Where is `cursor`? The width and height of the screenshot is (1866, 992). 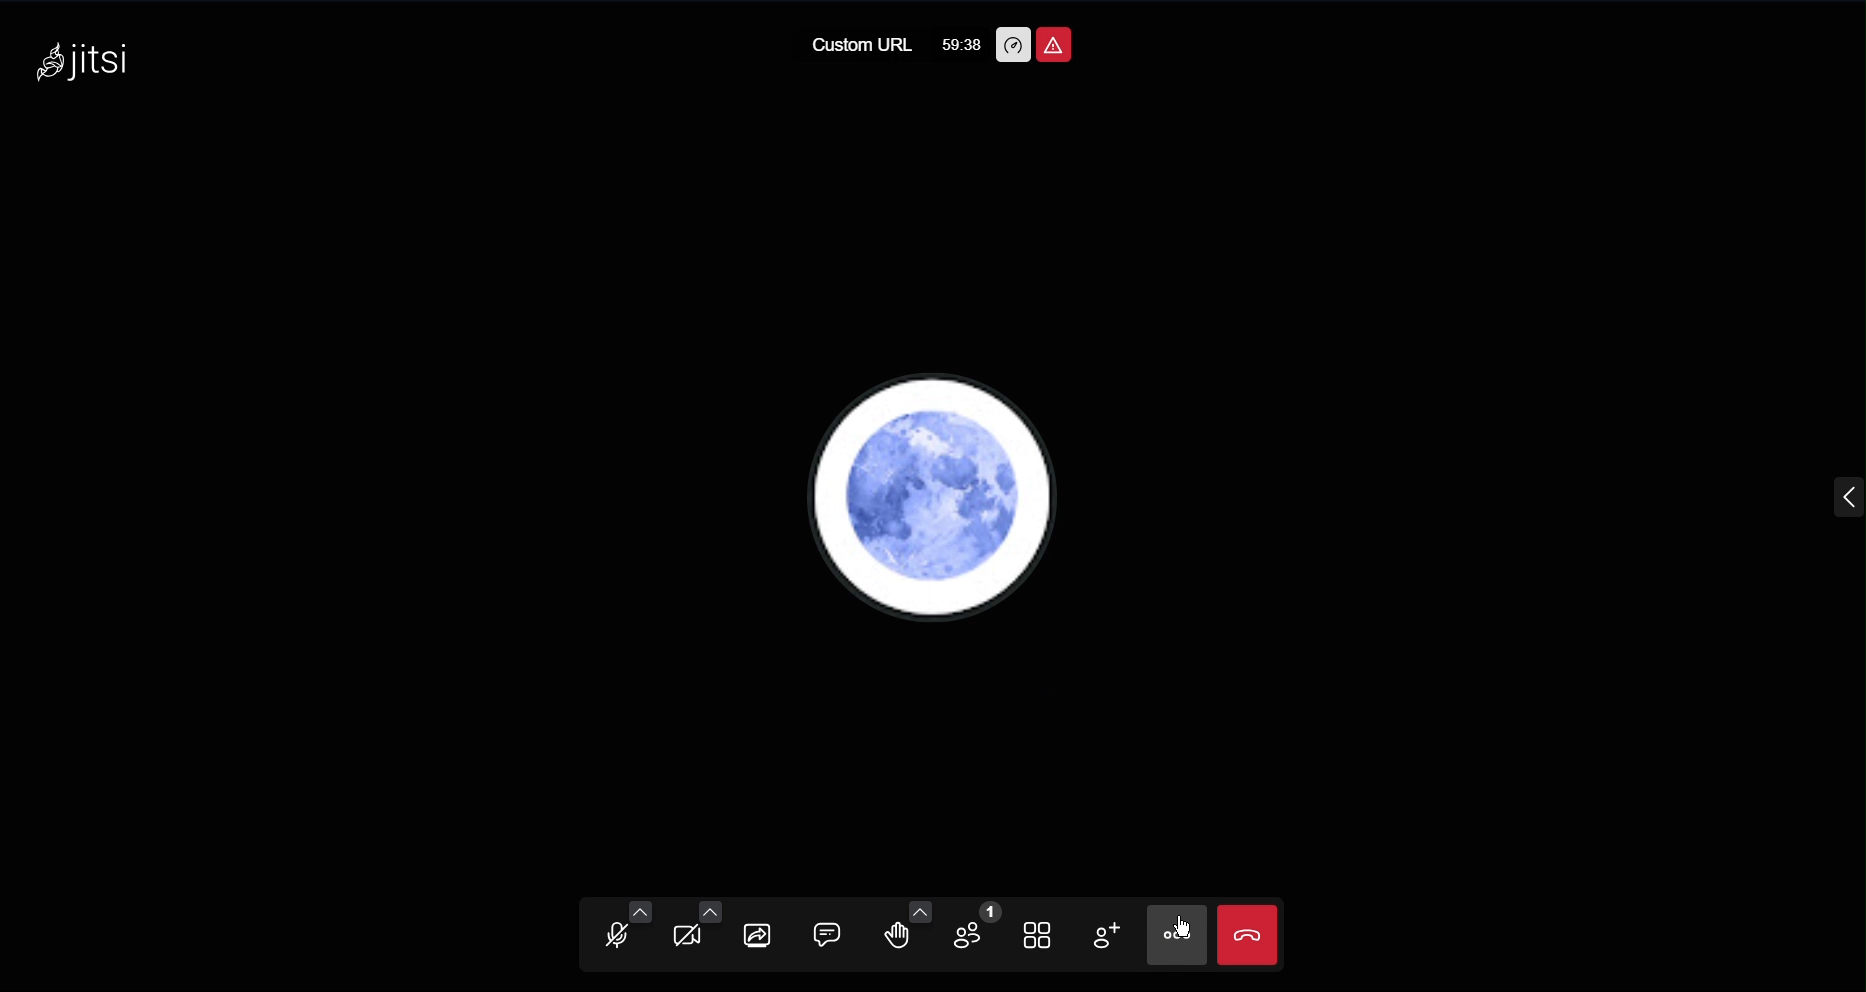
cursor is located at coordinates (1185, 926).